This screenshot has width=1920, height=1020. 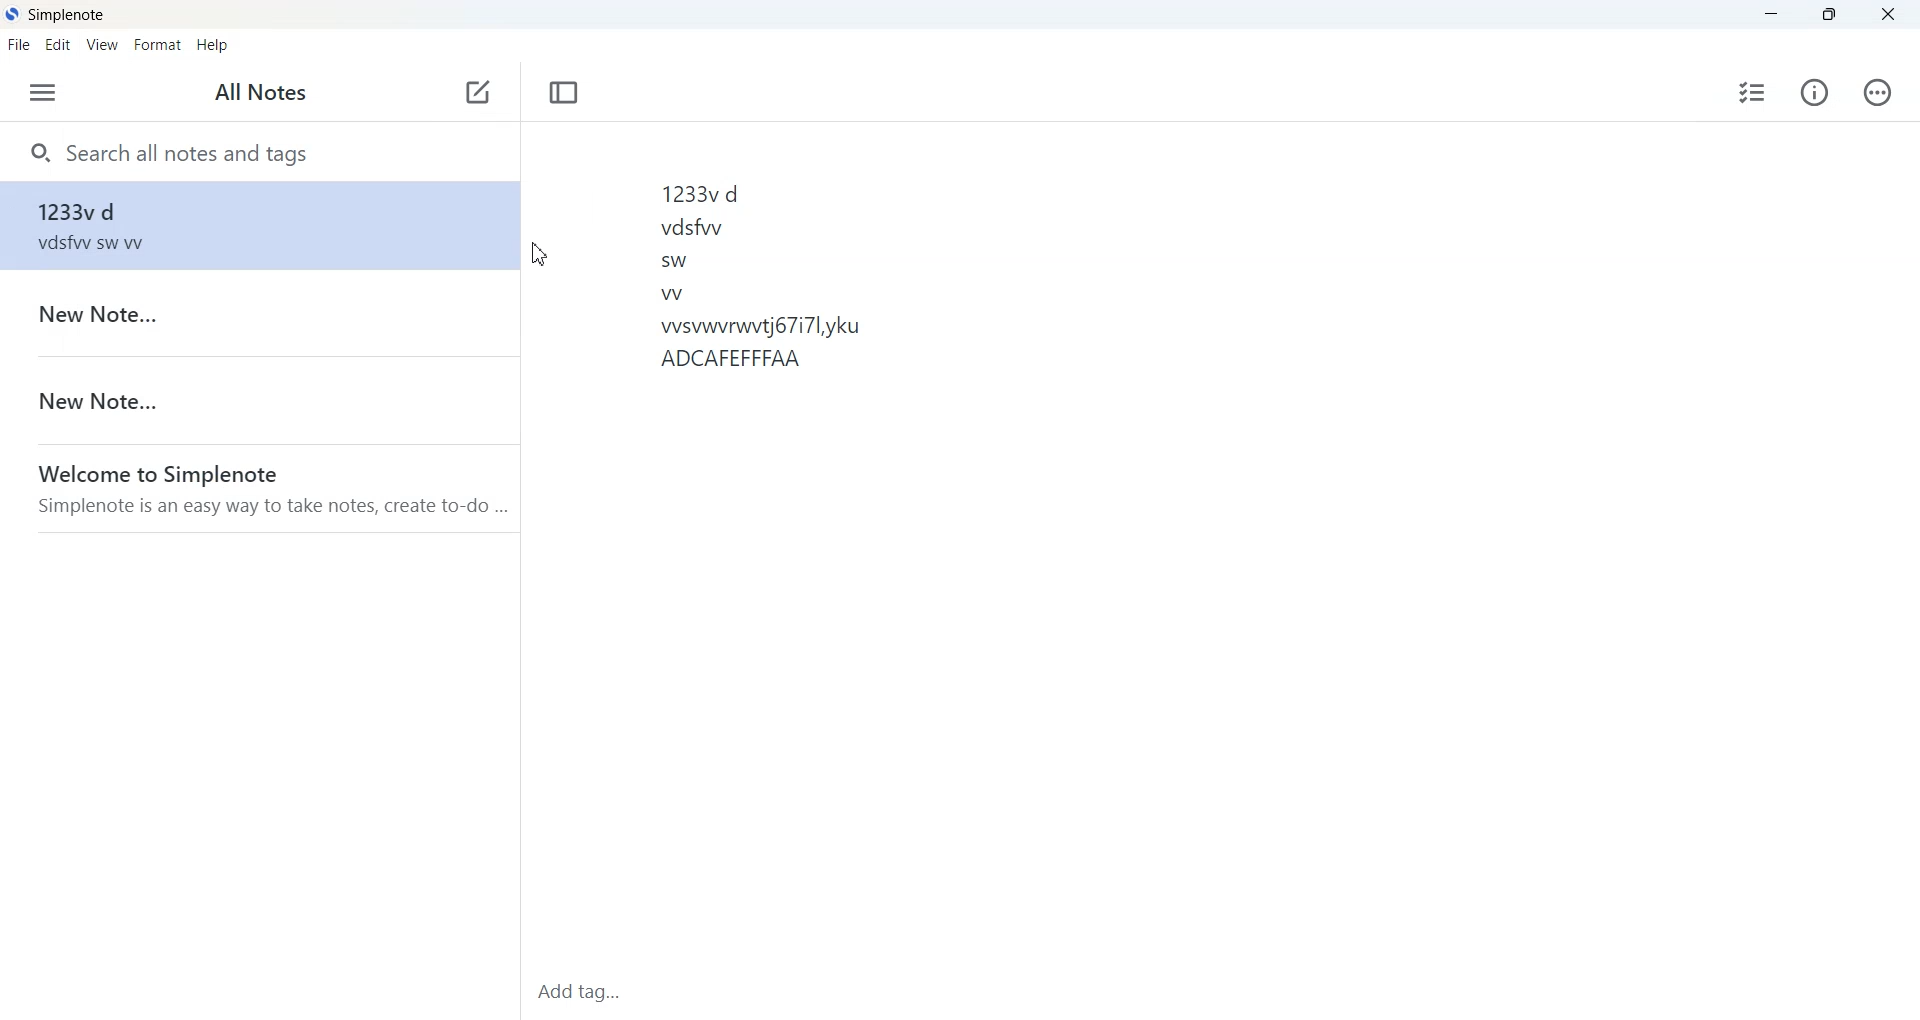 I want to click on Welcome to Simplenote, so click(x=261, y=487).